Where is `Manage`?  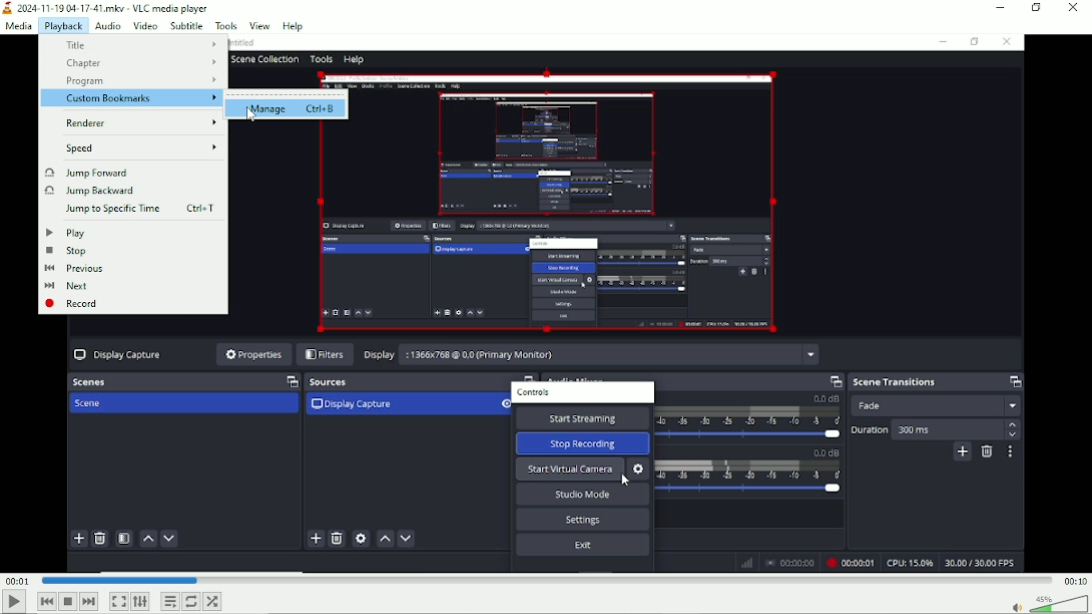
Manage is located at coordinates (292, 108).